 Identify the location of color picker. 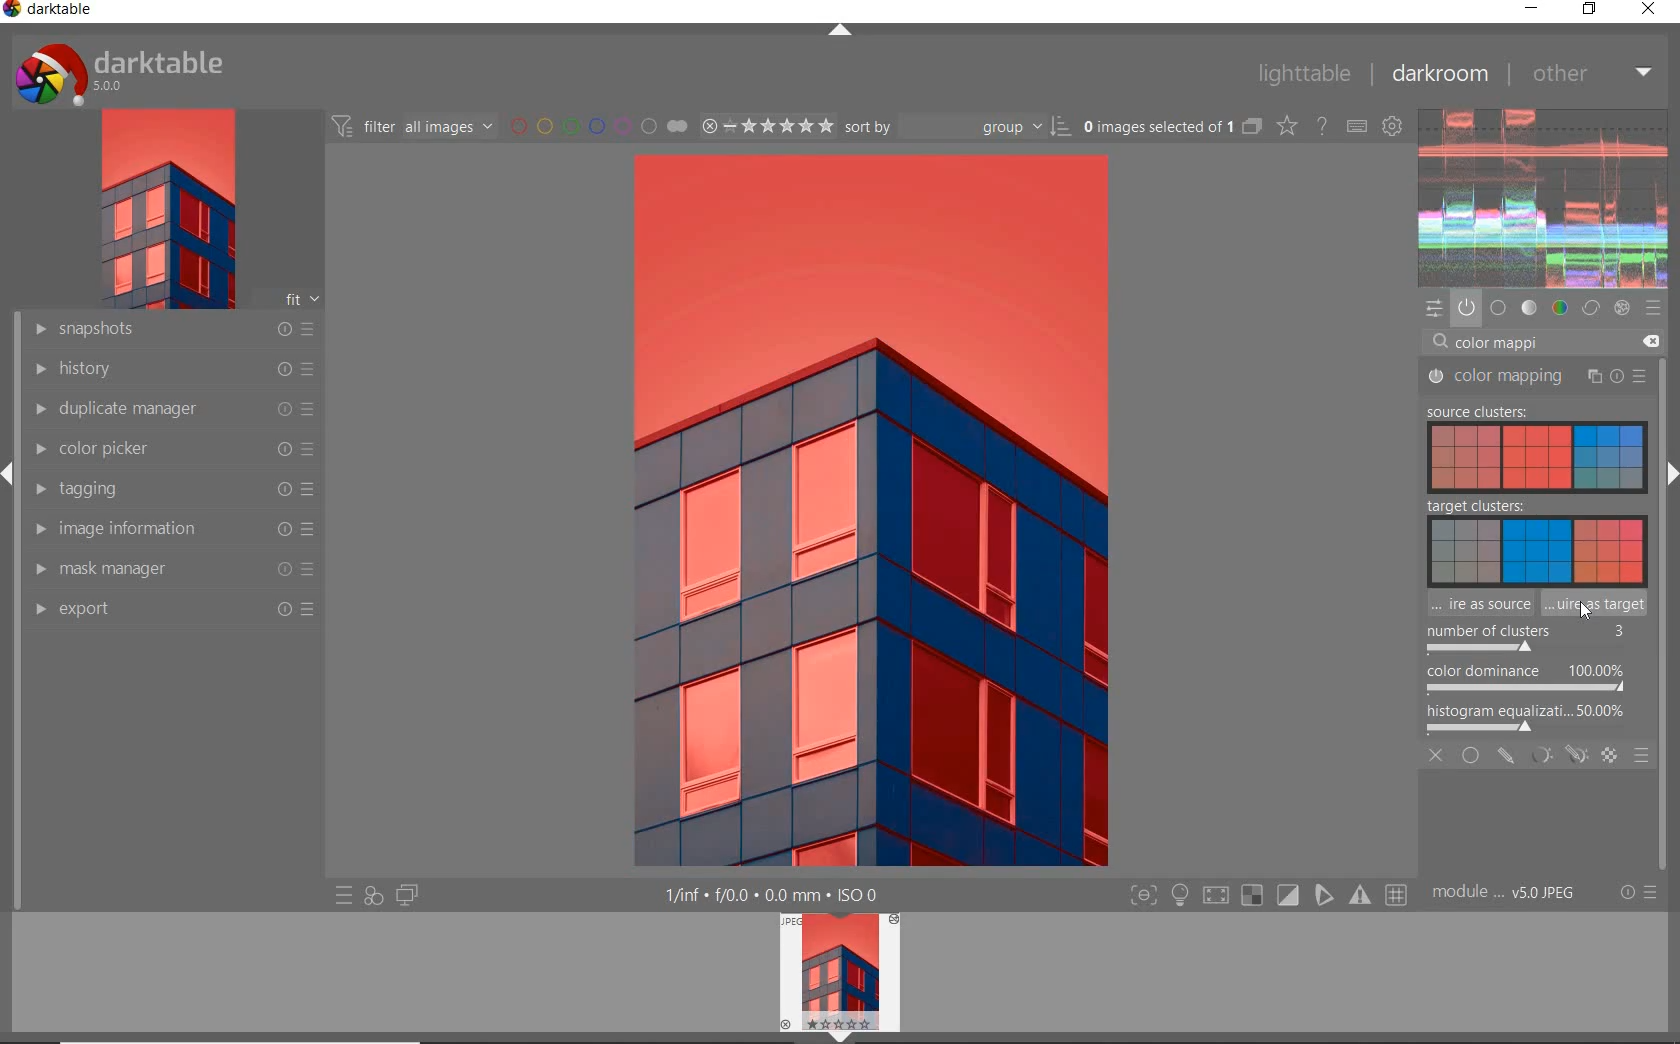
(173, 449).